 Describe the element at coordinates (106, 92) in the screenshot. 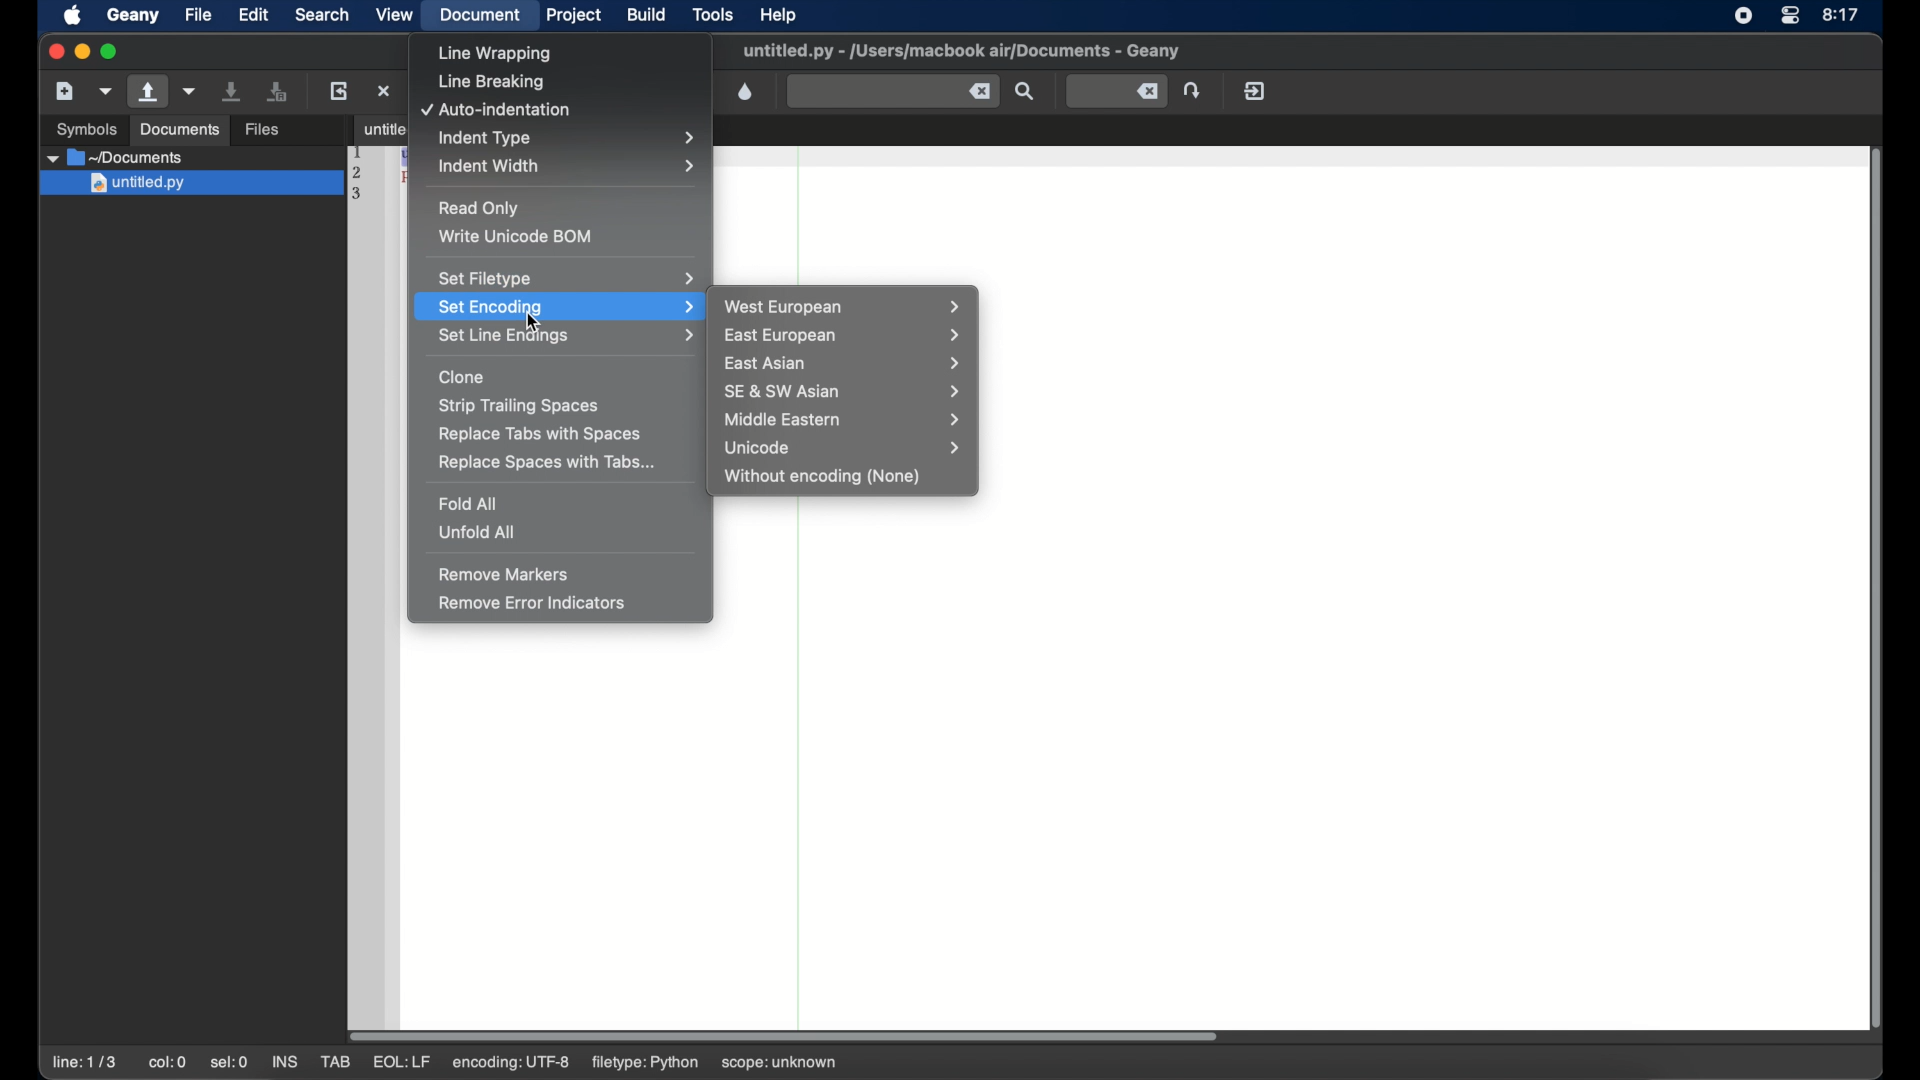

I see `create a new file from template` at that location.